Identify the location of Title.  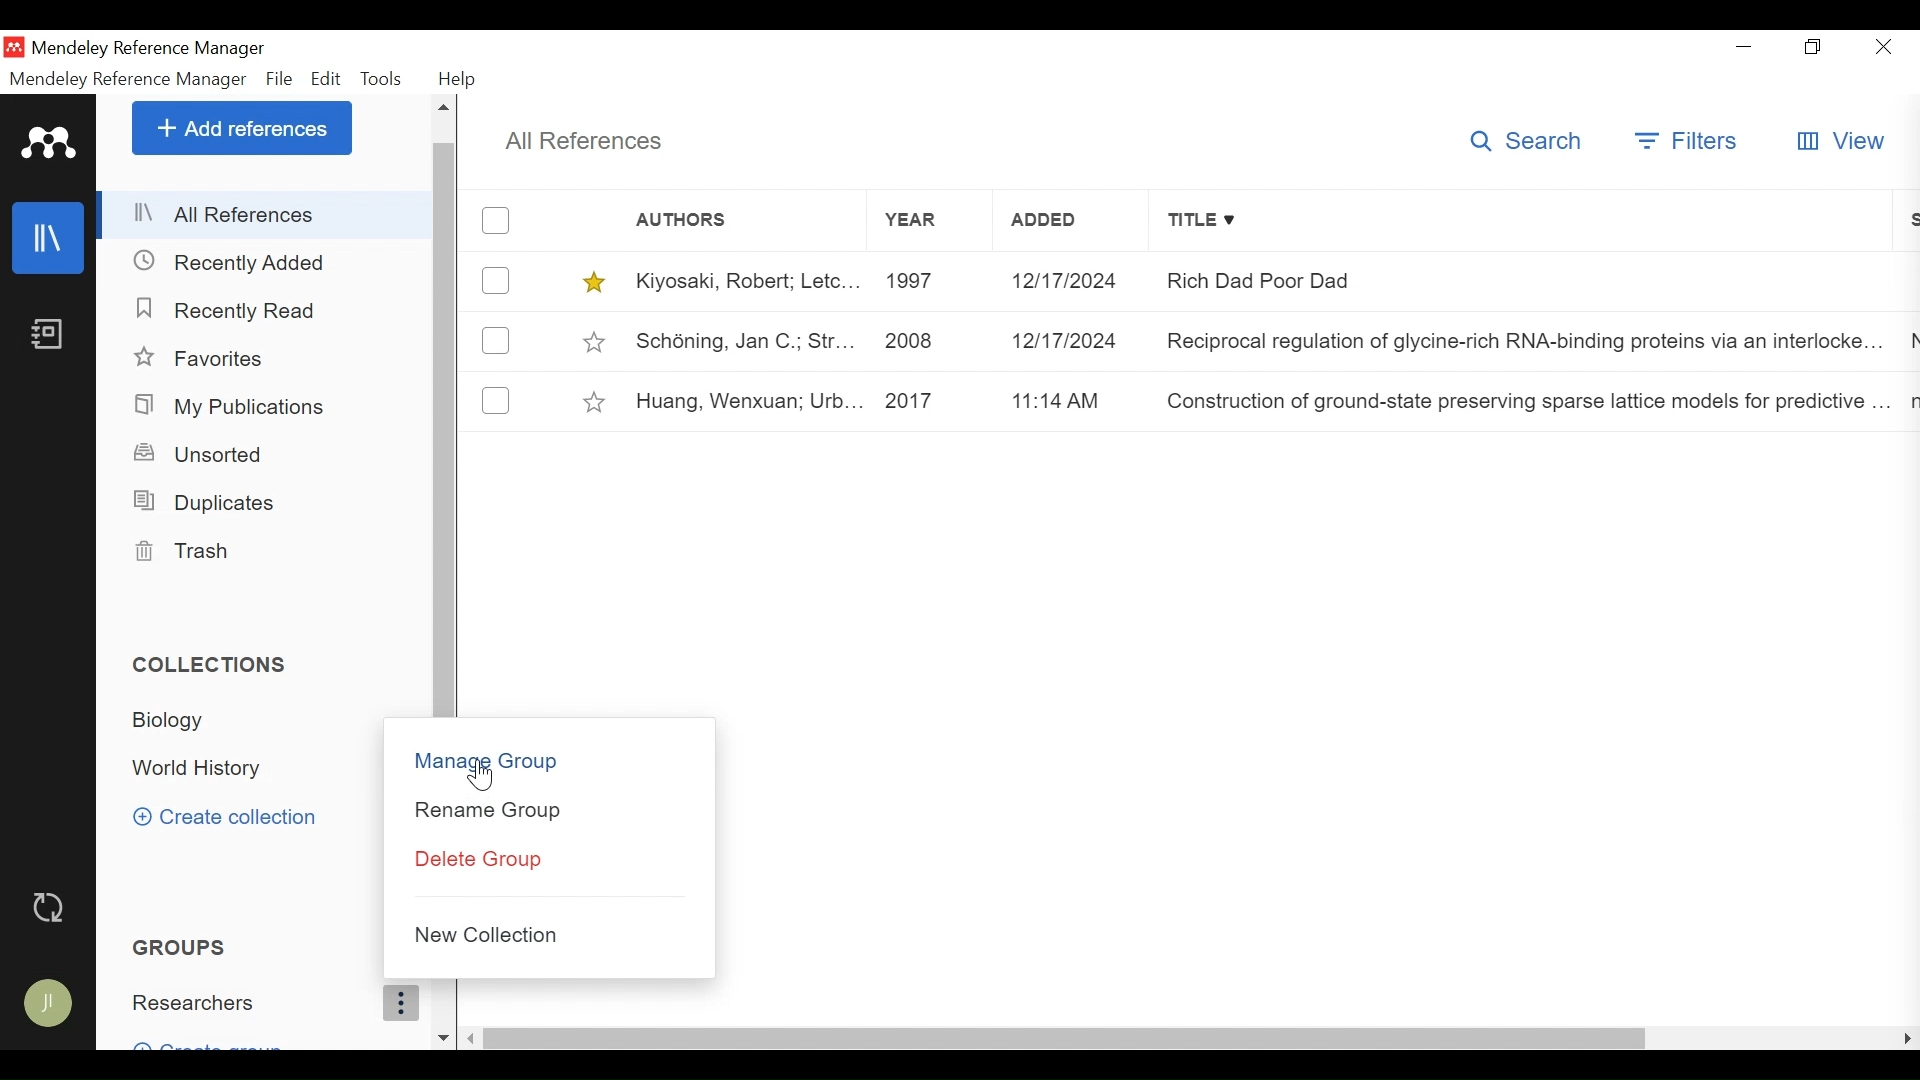
(1525, 222).